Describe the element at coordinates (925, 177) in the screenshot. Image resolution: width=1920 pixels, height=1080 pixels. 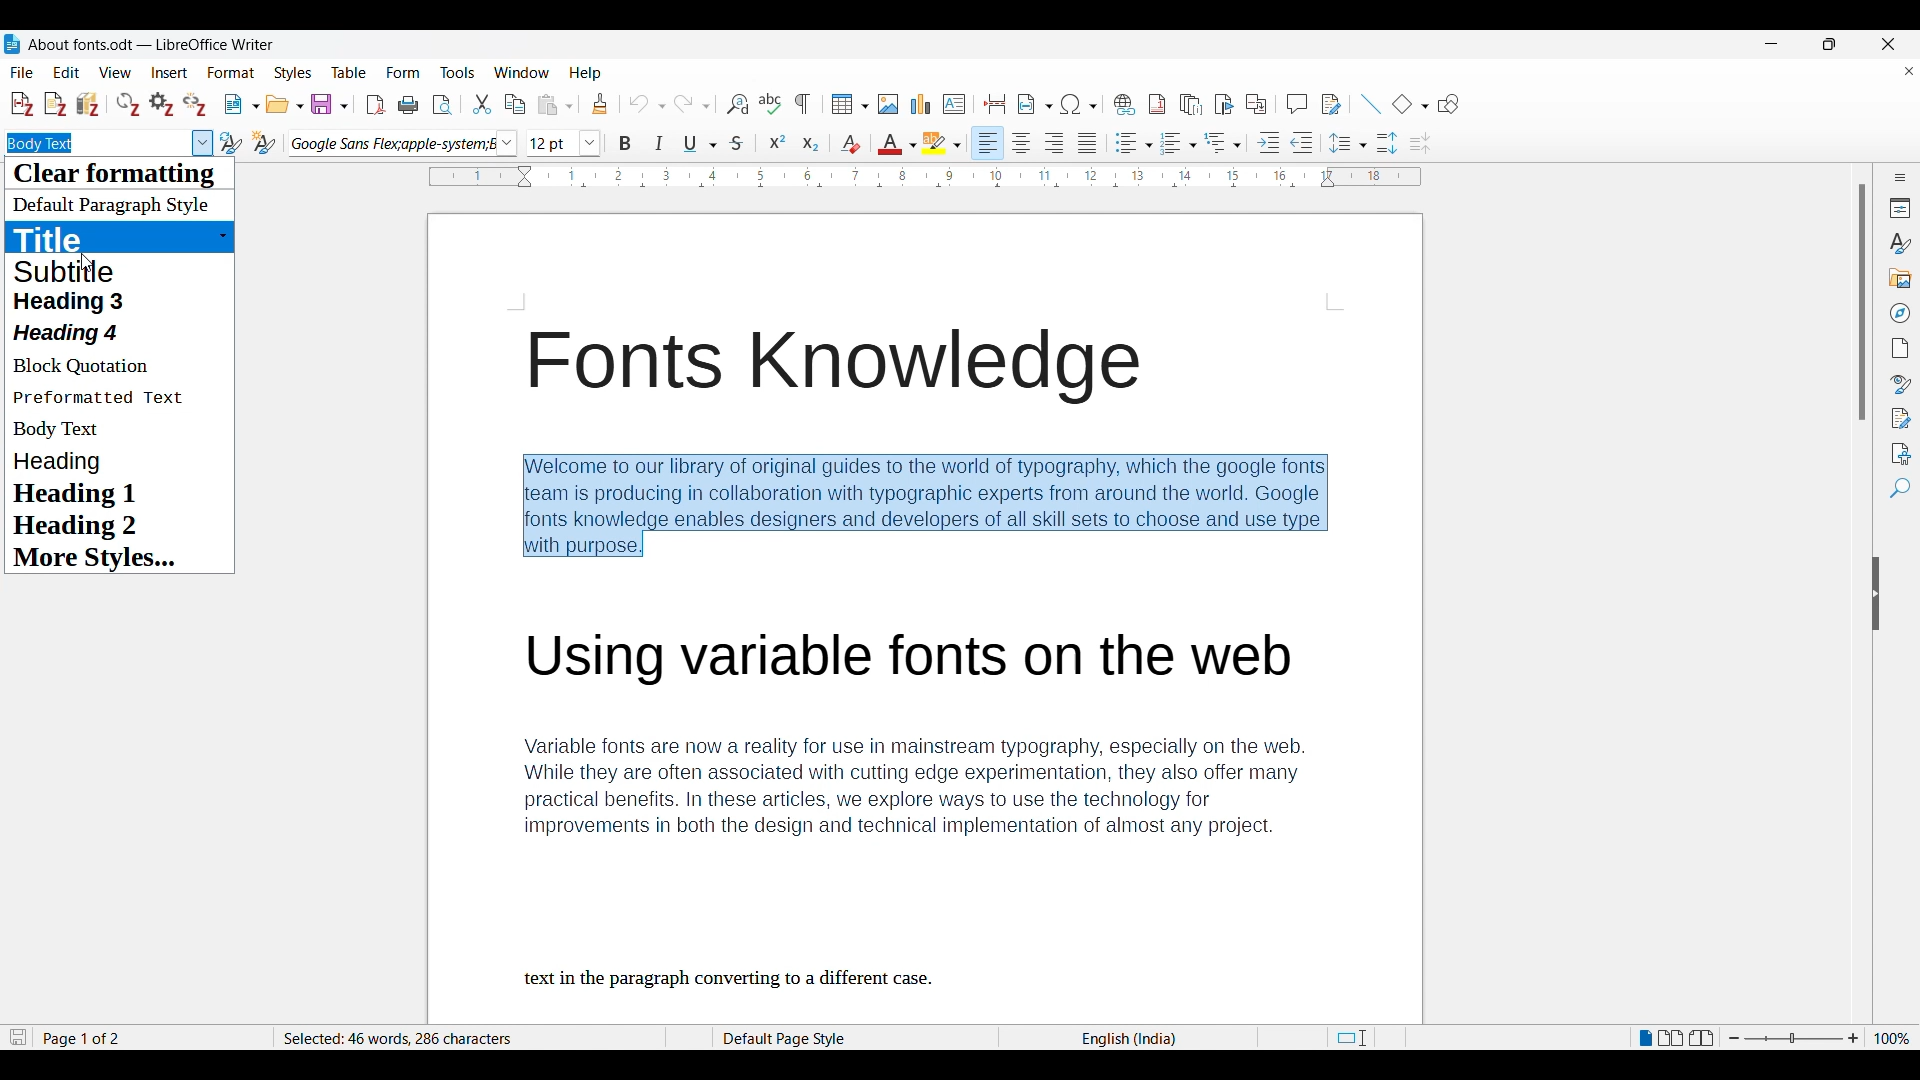
I see `Horizontal scale` at that location.